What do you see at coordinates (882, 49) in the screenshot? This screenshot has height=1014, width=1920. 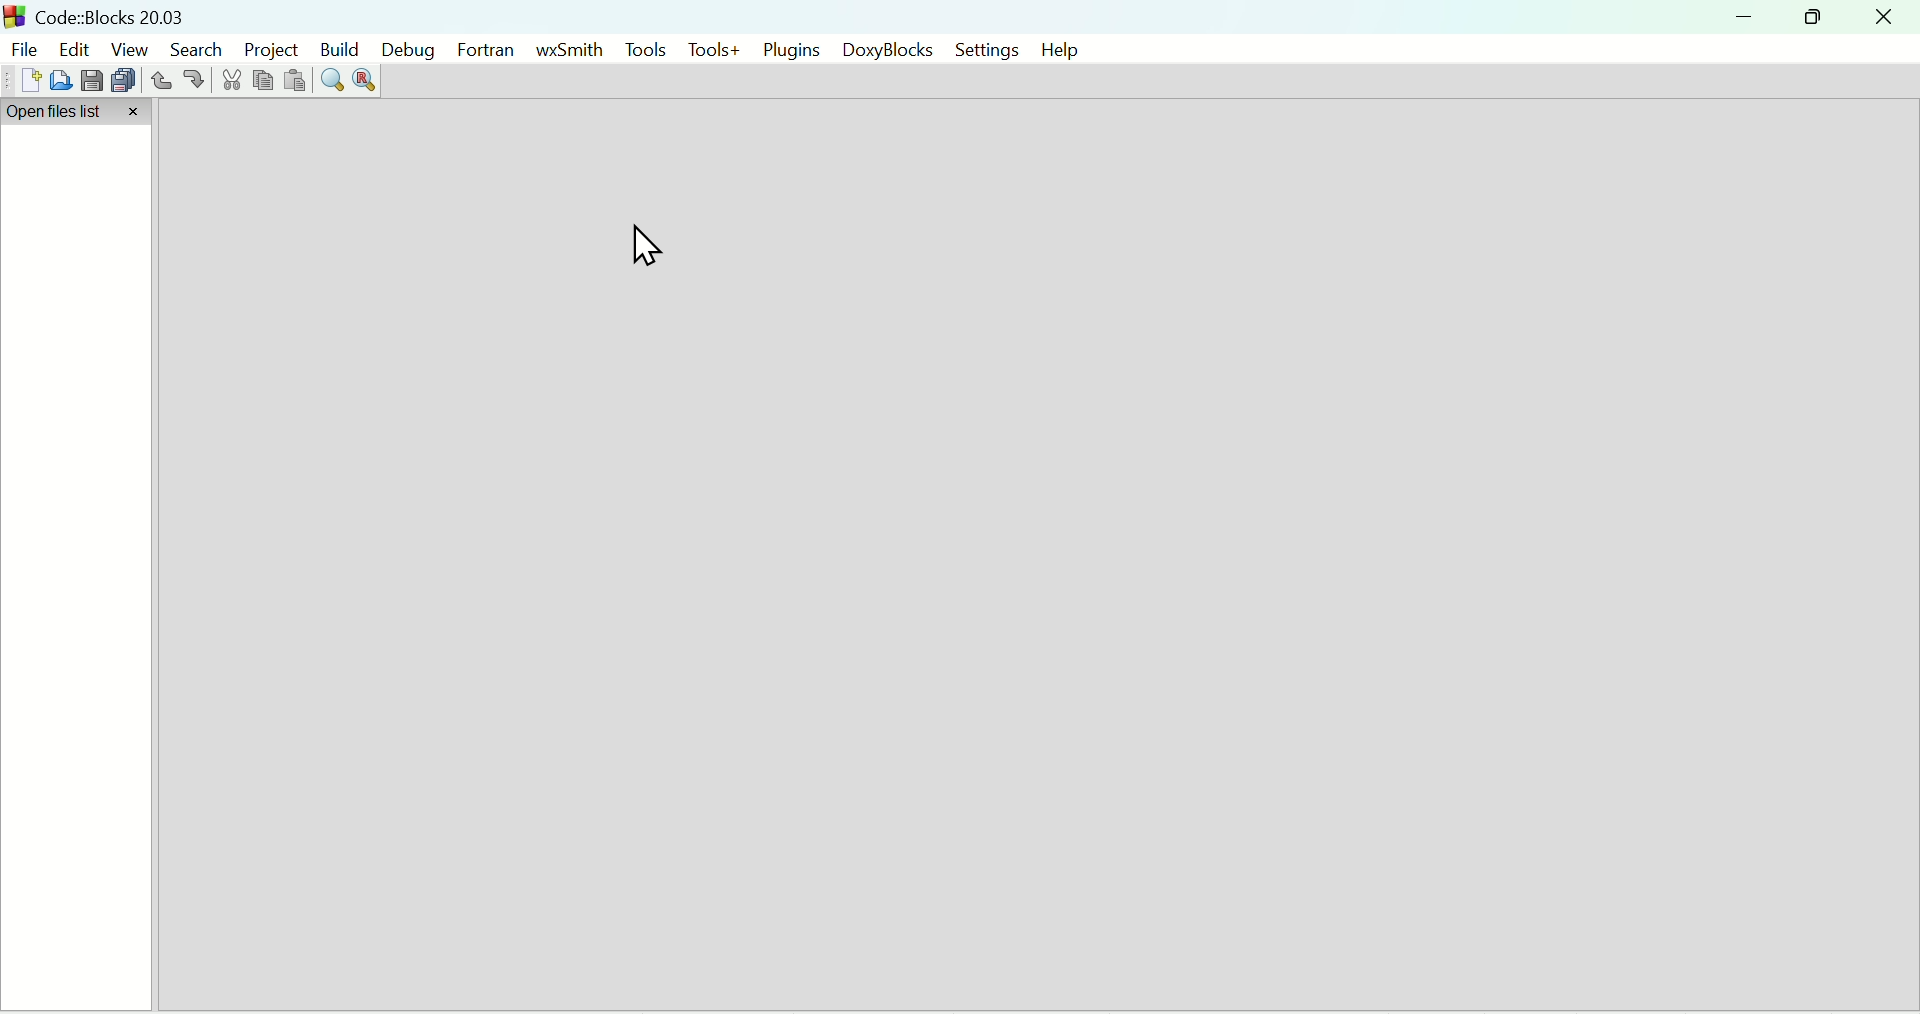 I see `DoxyBlocks` at bounding box center [882, 49].